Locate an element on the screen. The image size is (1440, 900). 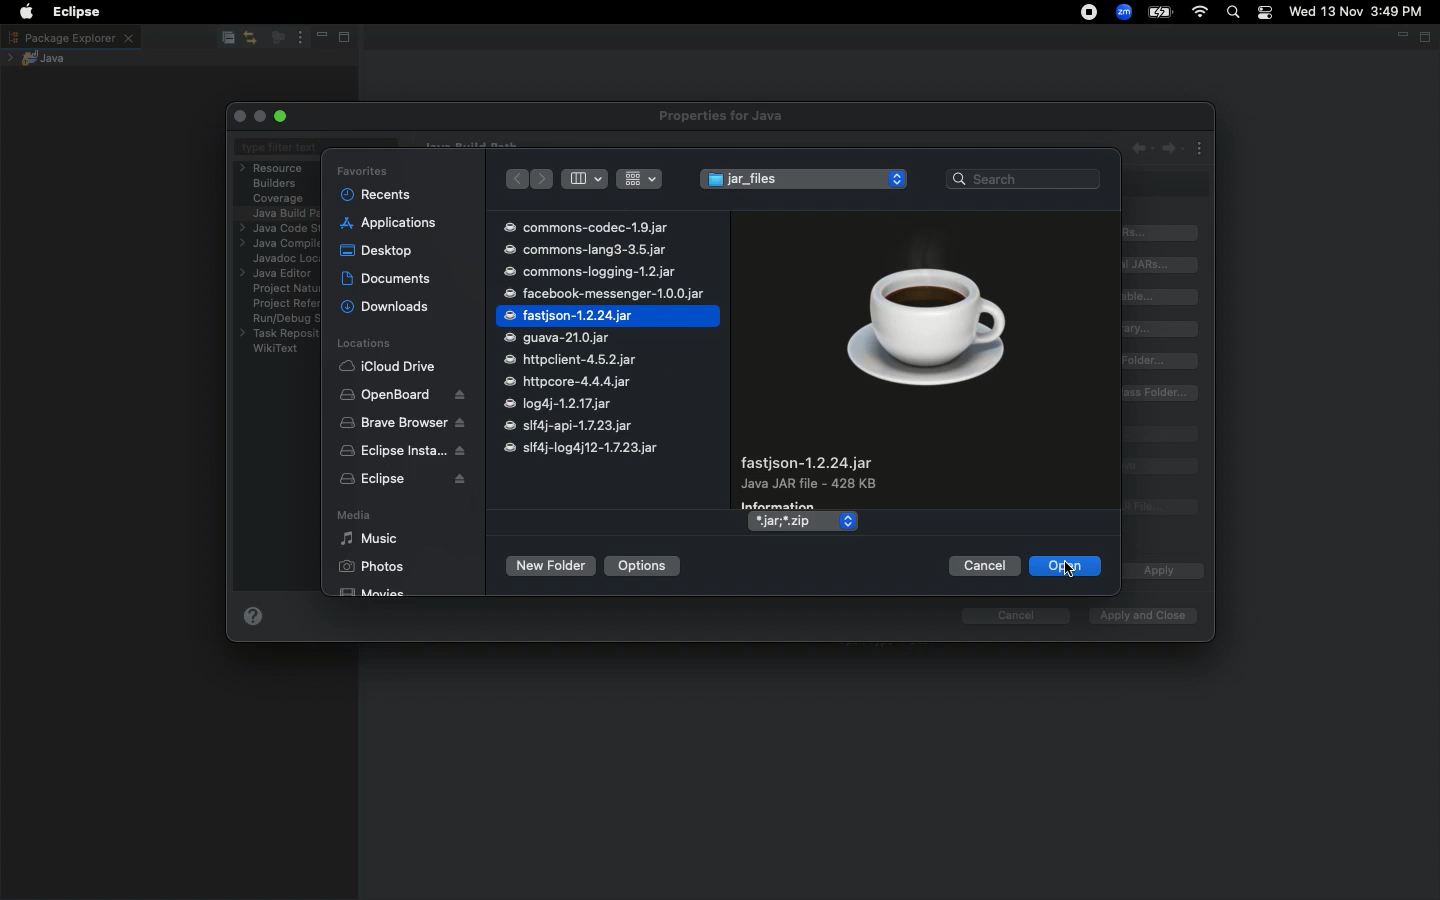
Eclipse is located at coordinates (403, 481).